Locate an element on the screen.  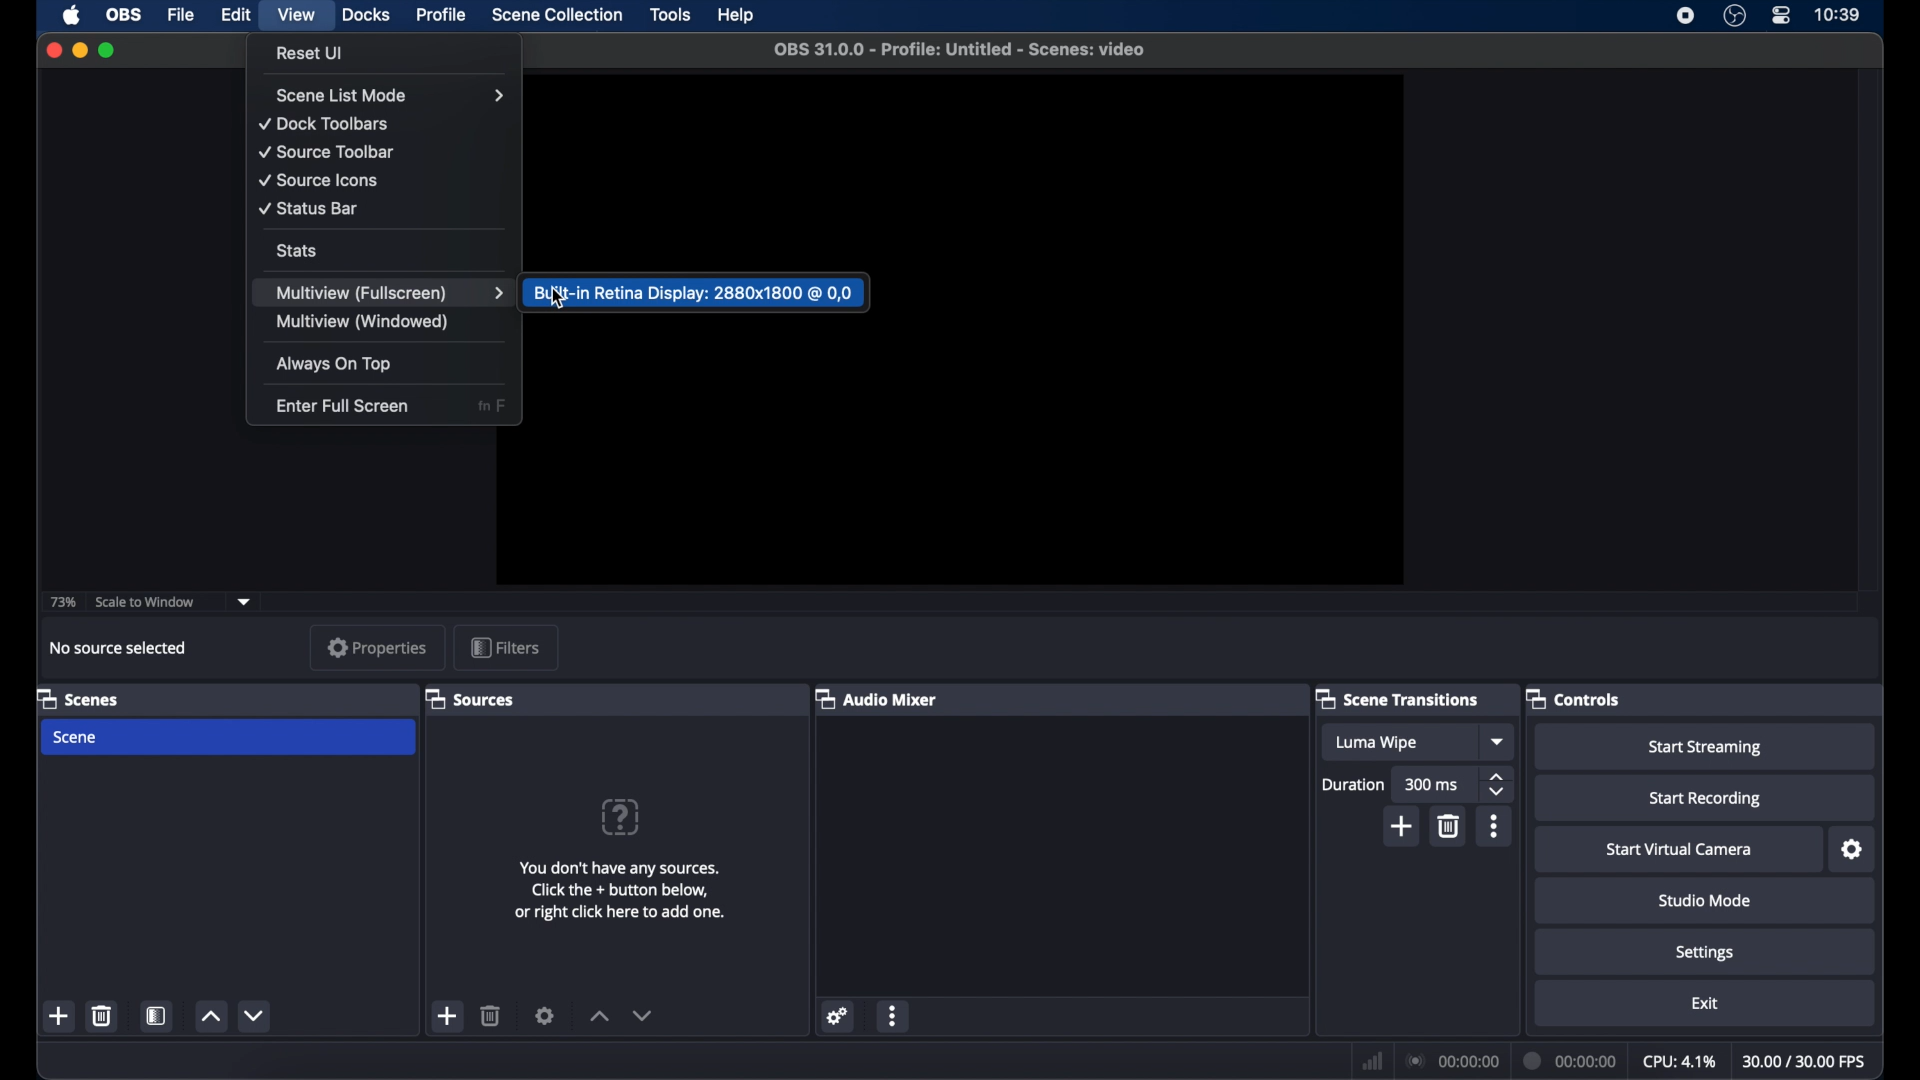
question mark icon is located at coordinates (622, 817).